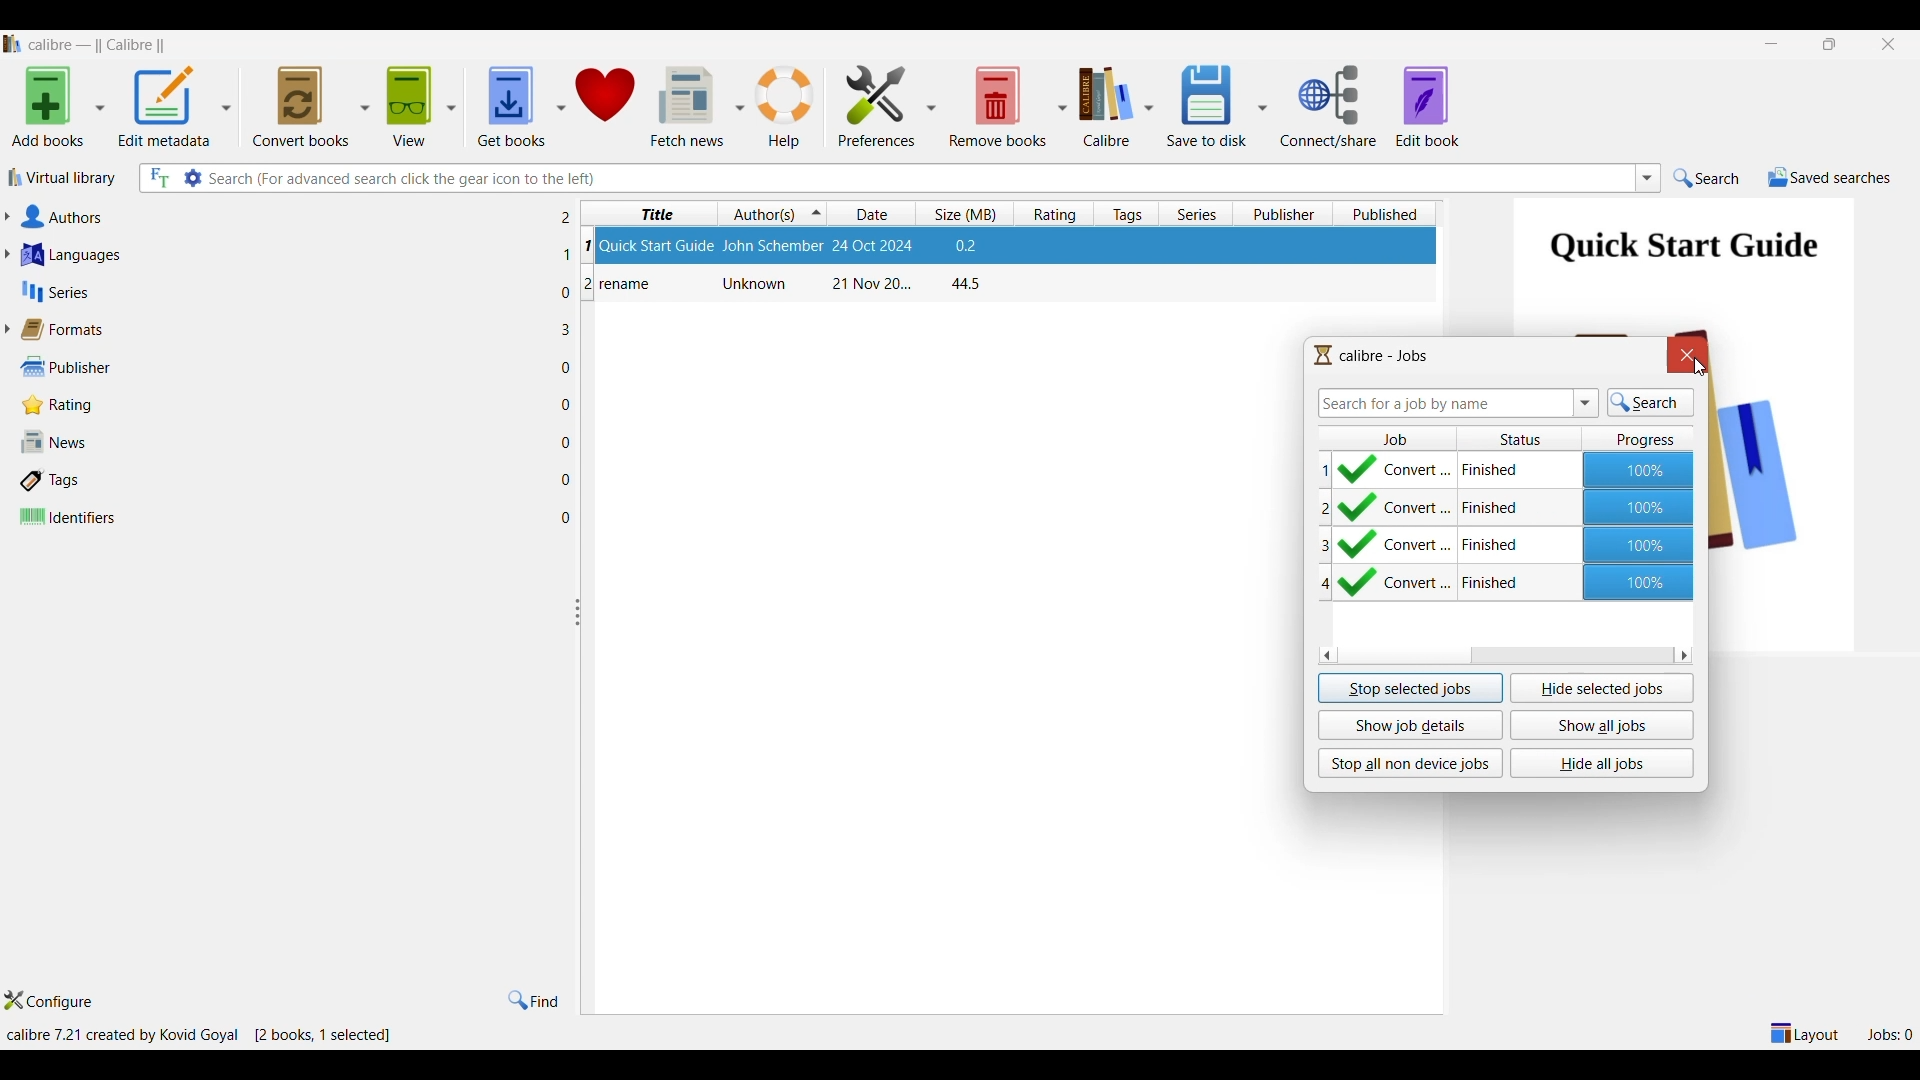  Describe the element at coordinates (508, 107) in the screenshot. I see `Get books` at that location.